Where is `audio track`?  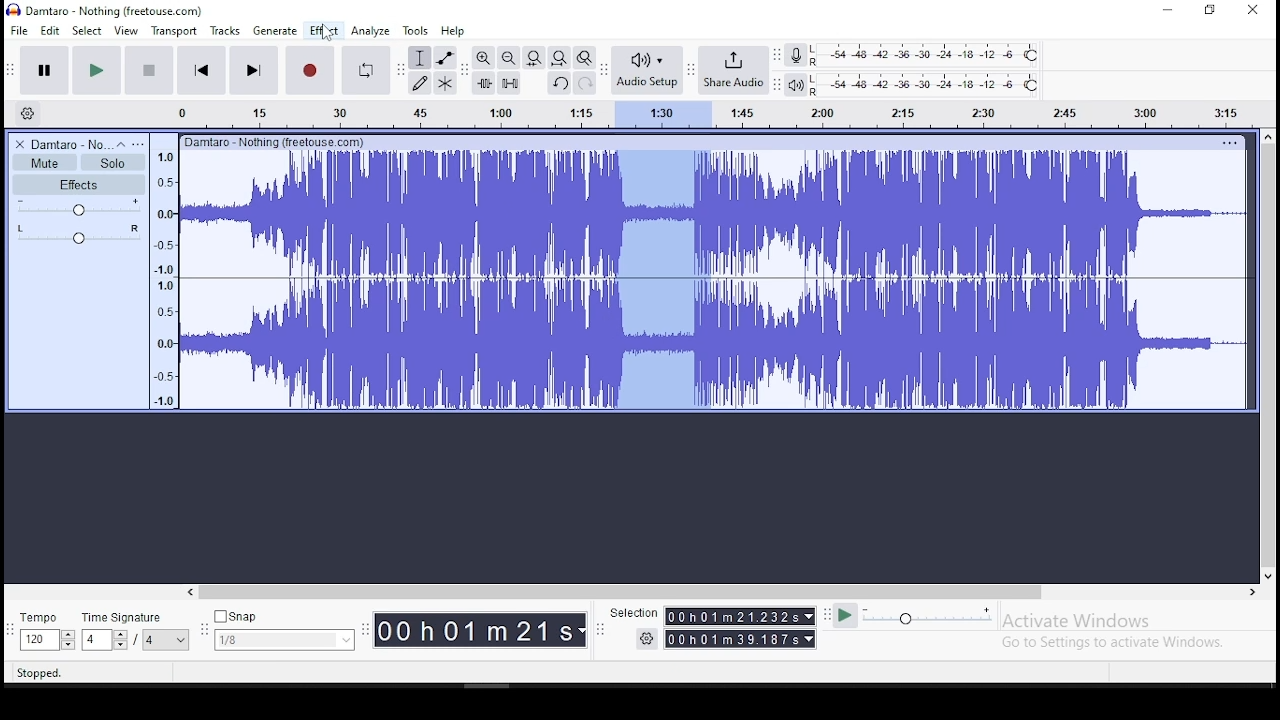 audio track is located at coordinates (714, 213).